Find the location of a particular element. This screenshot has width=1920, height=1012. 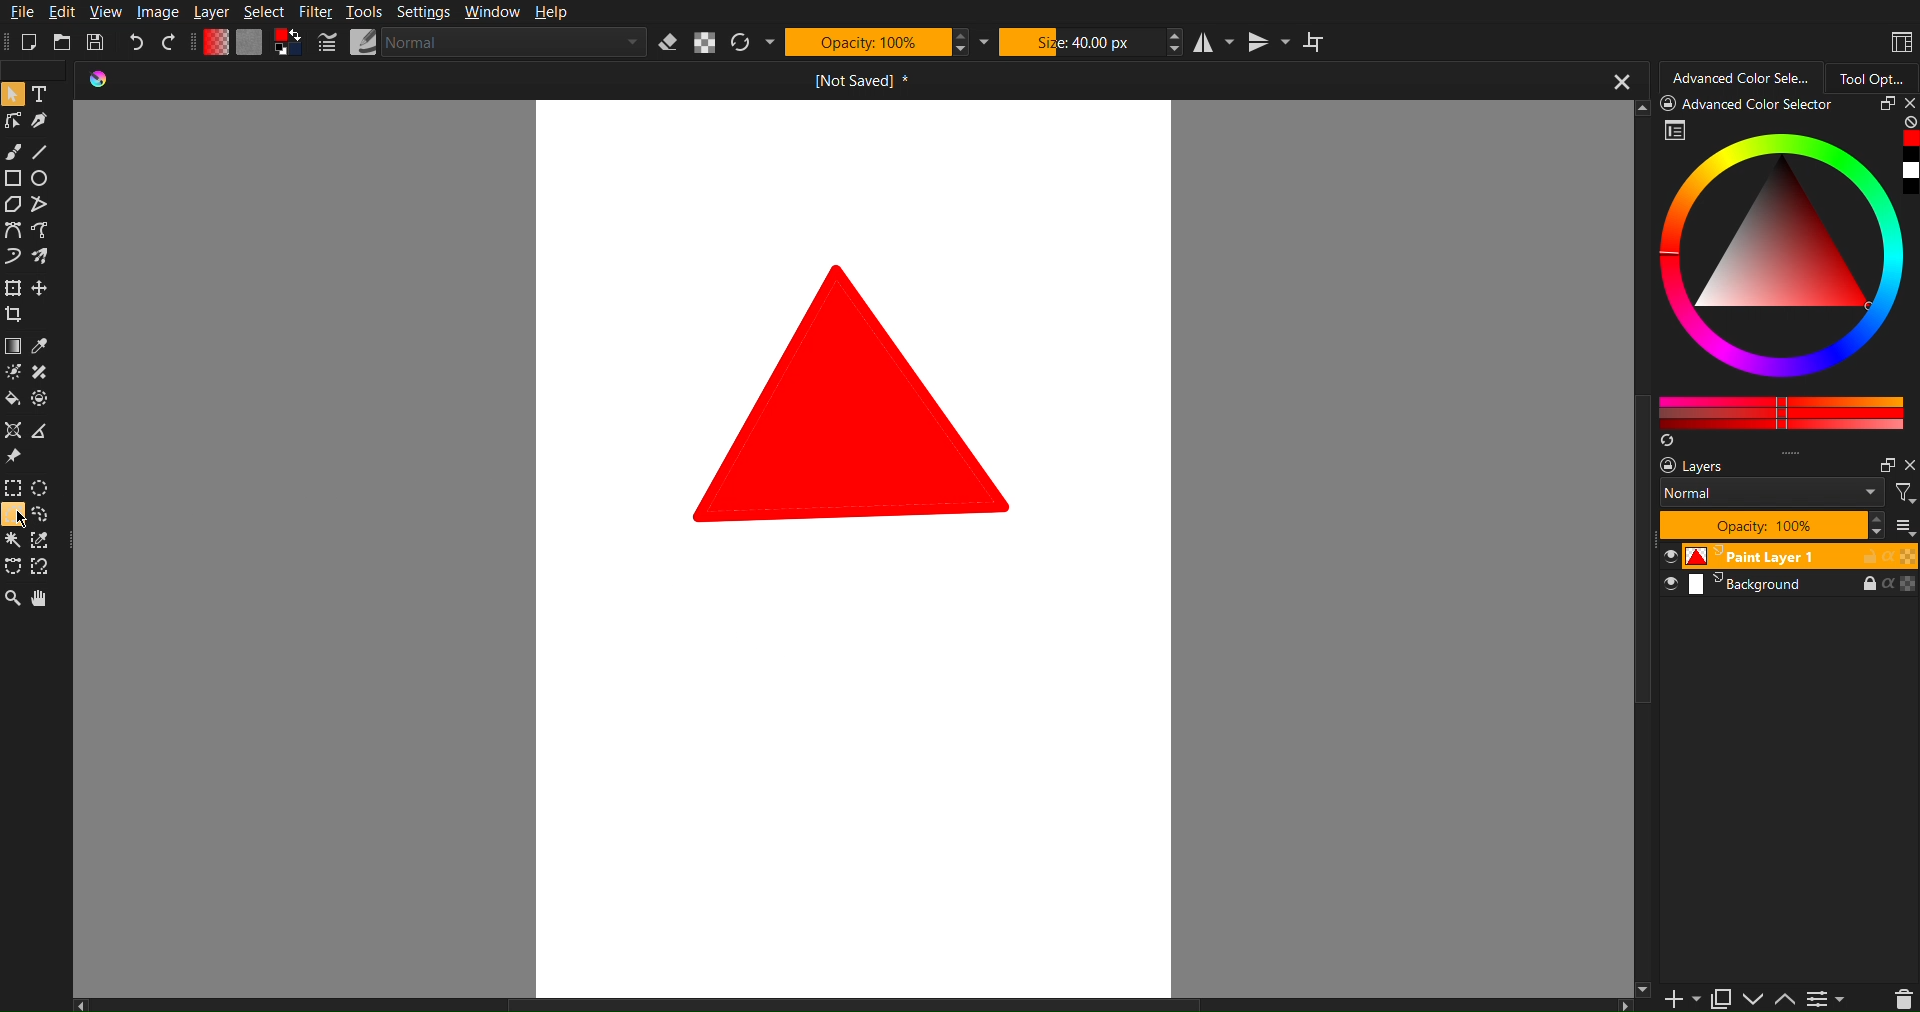

Free shape is located at coordinates (43, 232).